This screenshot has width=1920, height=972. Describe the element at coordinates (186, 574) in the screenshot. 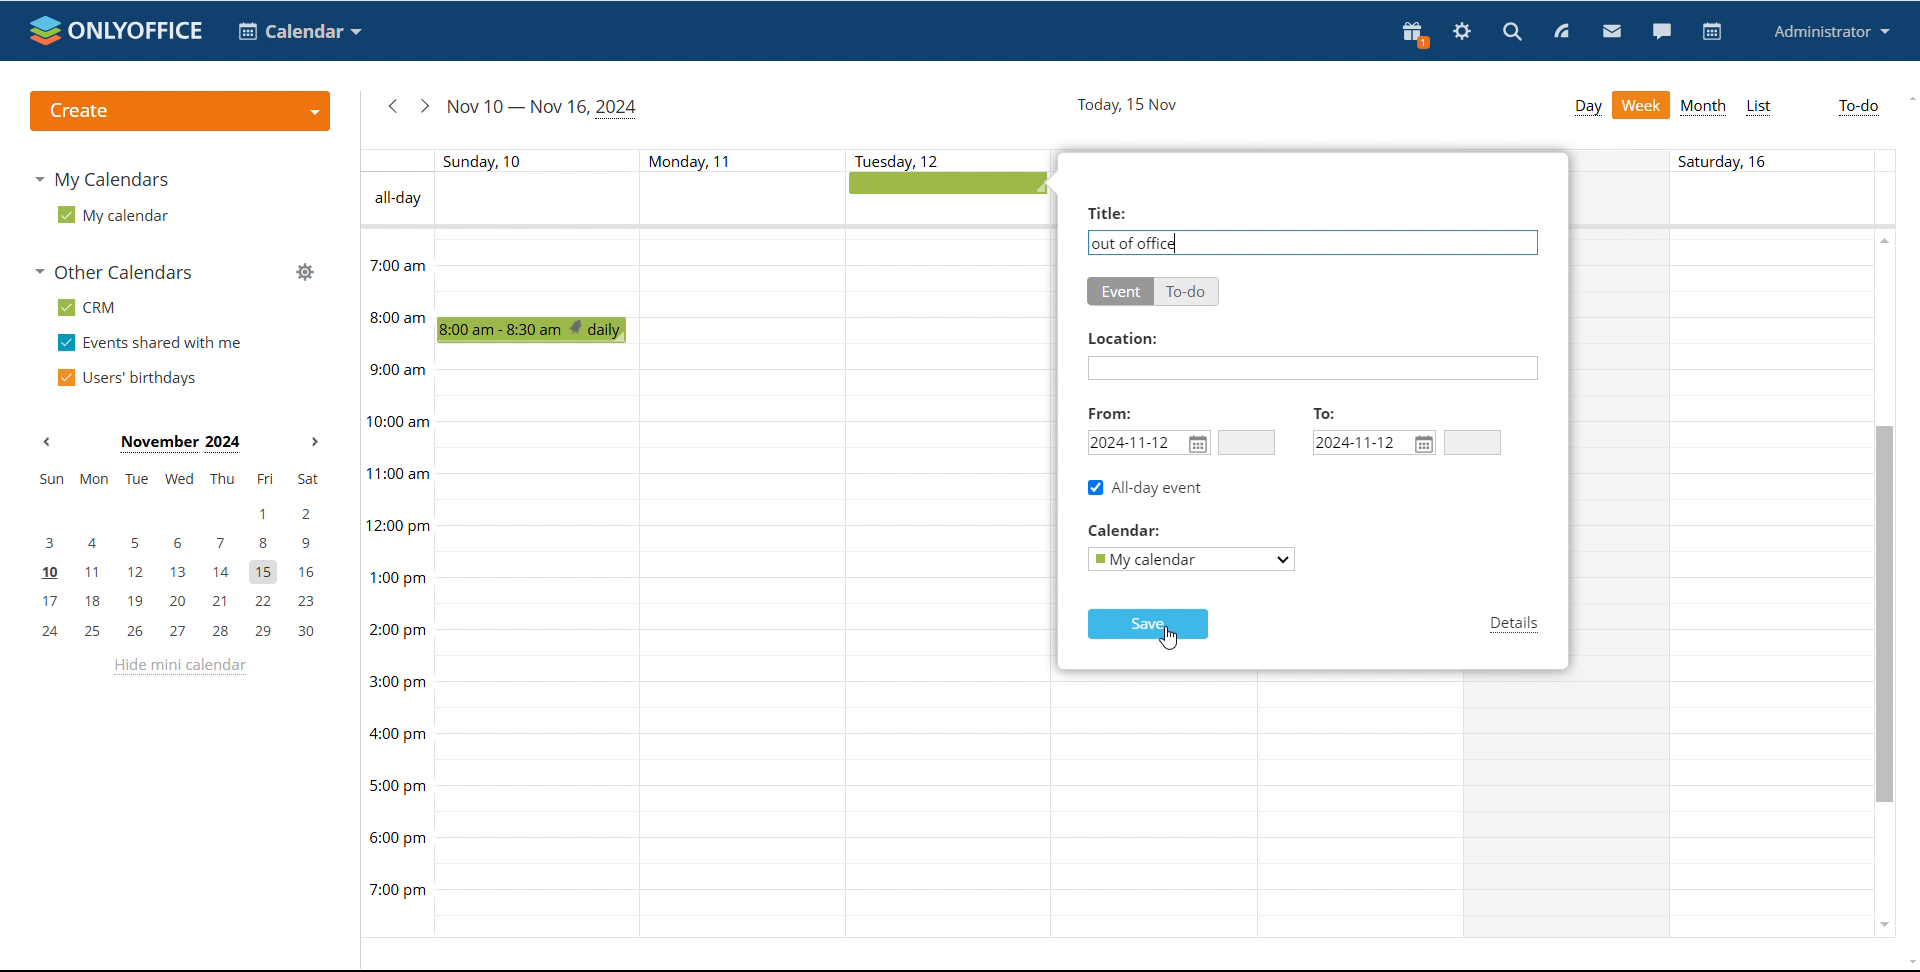

I see `10, 11, 12, 13, 14, 15, 16` at that location.